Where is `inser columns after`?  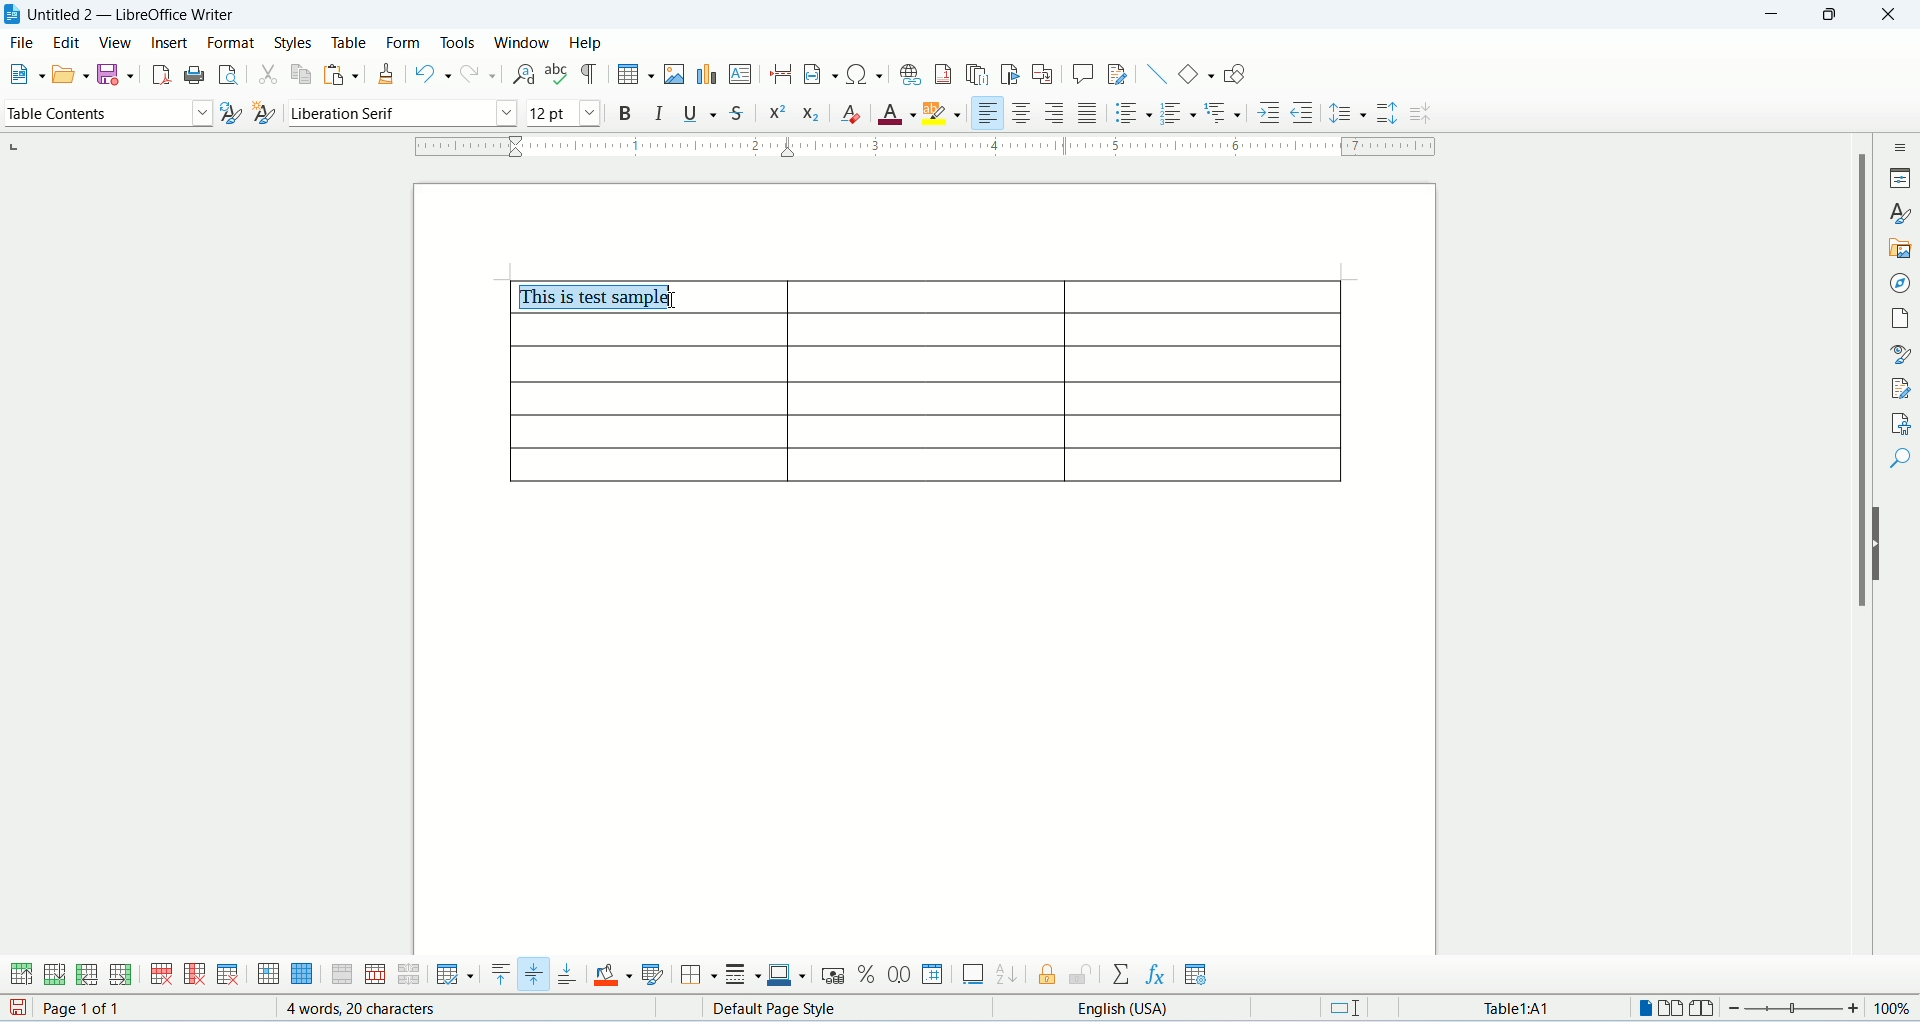 inser columns after is located at coordinates (119, 975).